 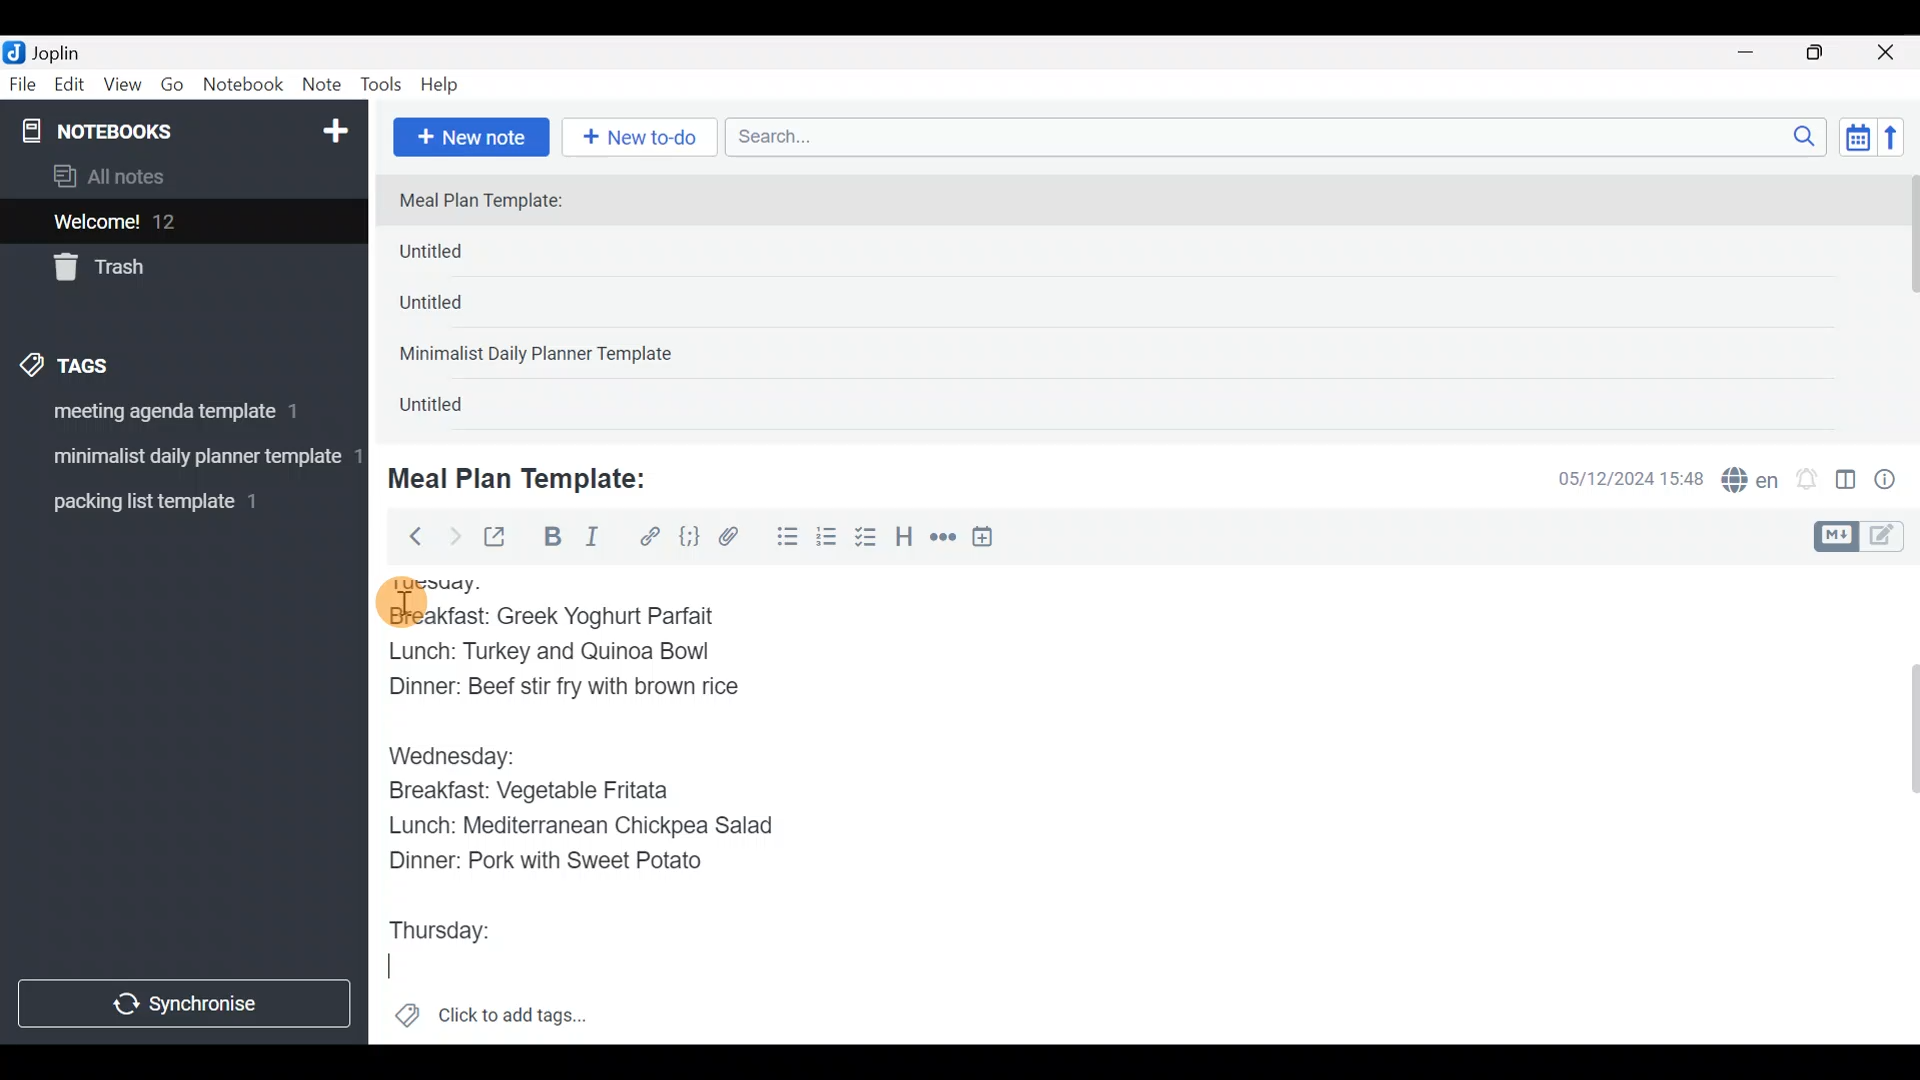 I want to click on Heading, so click(x=905, y=540).